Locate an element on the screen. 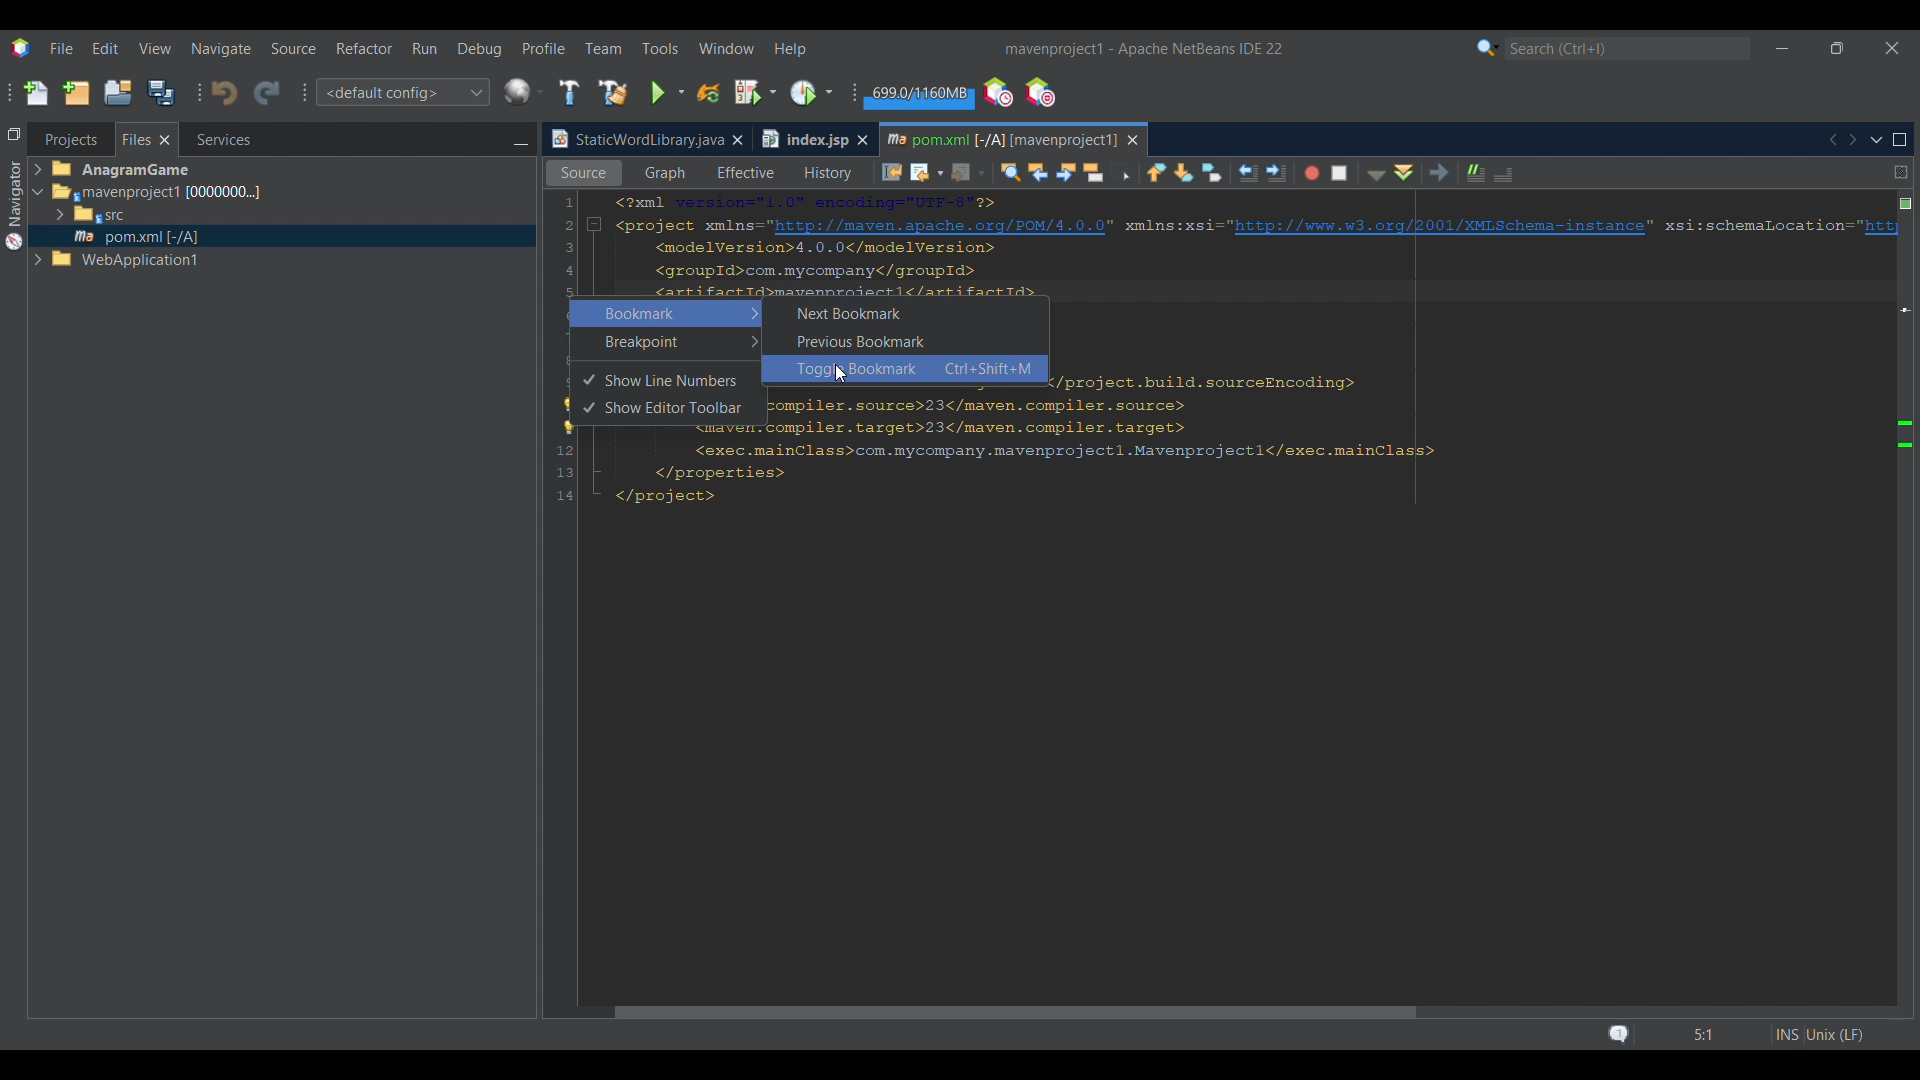 This screenshot has height=1080, width=1920. Vertical slide bar is located at coordinates (1894, 608).